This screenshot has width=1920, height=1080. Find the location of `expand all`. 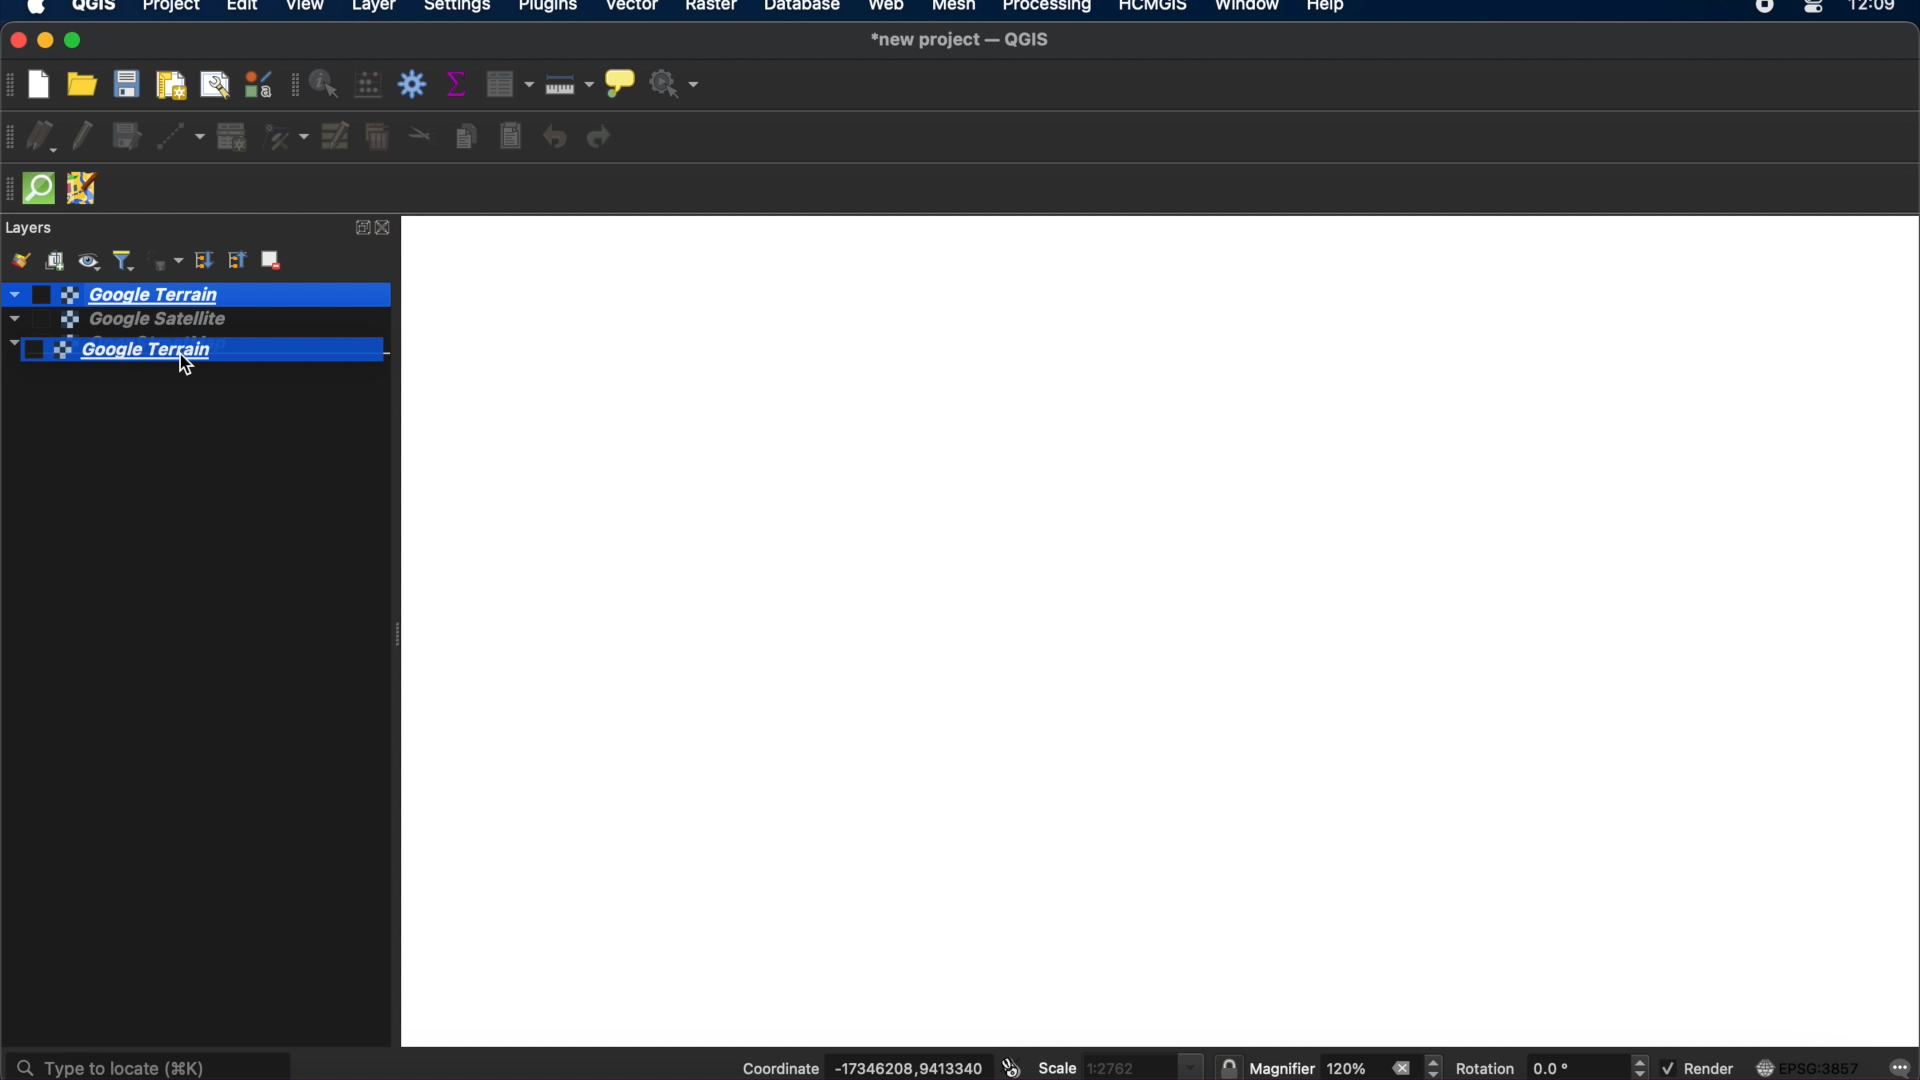

expand all is located at coordinates (203, 261).